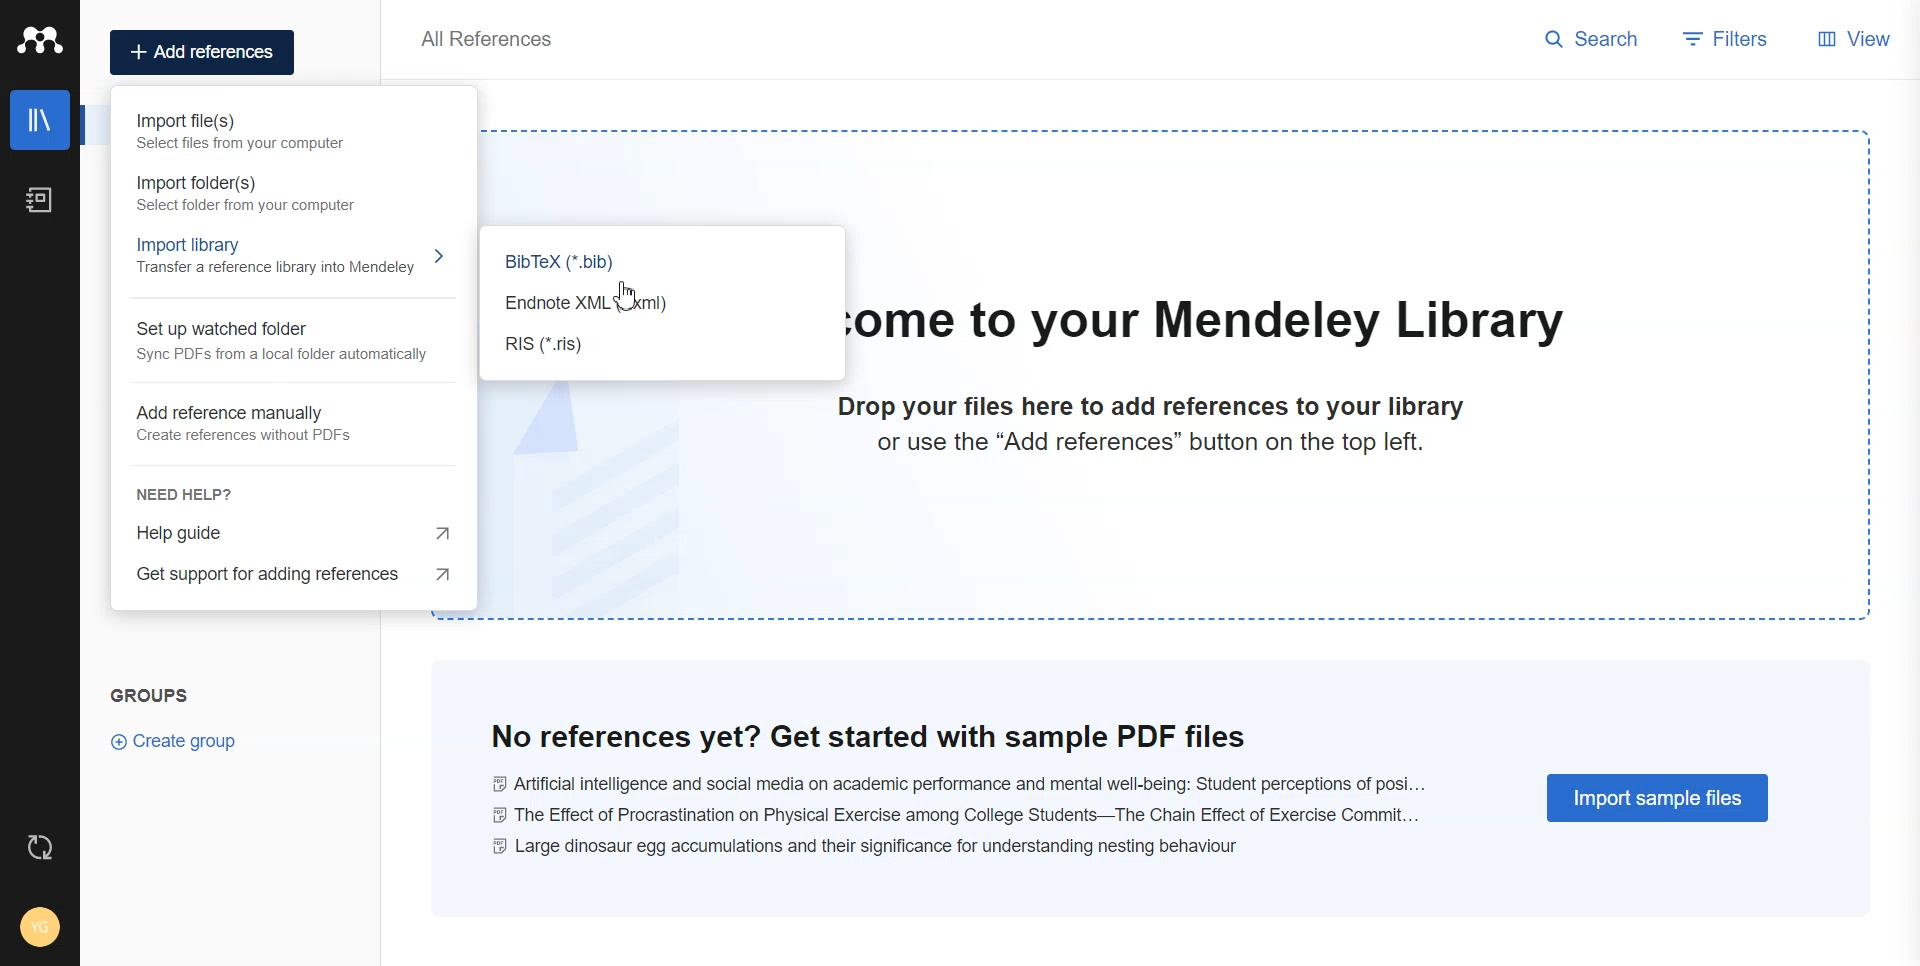 This screenshot has height=966, width=1920. I want to click on Groups, so click(152, 694).